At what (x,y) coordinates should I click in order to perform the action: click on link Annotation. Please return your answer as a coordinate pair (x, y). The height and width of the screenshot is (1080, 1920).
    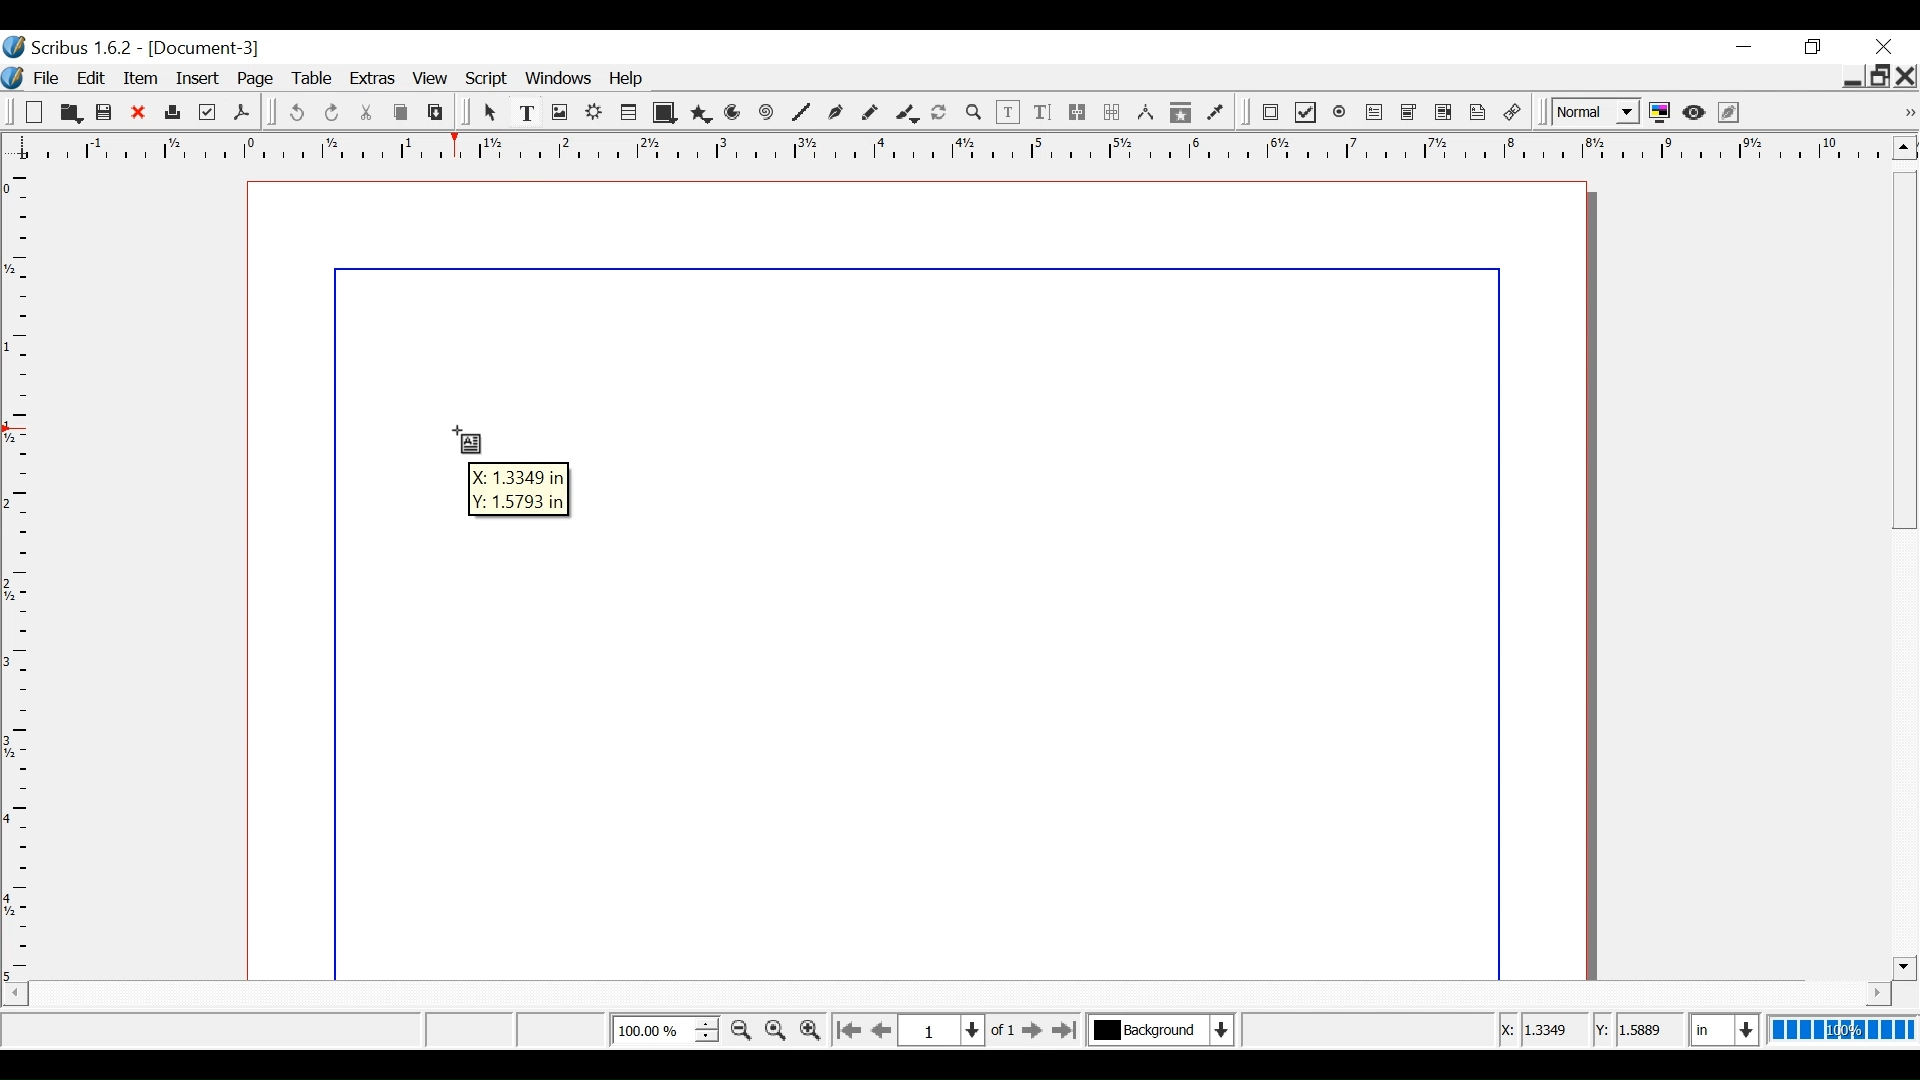
    Looking at the image, I should click on (1513, 113).